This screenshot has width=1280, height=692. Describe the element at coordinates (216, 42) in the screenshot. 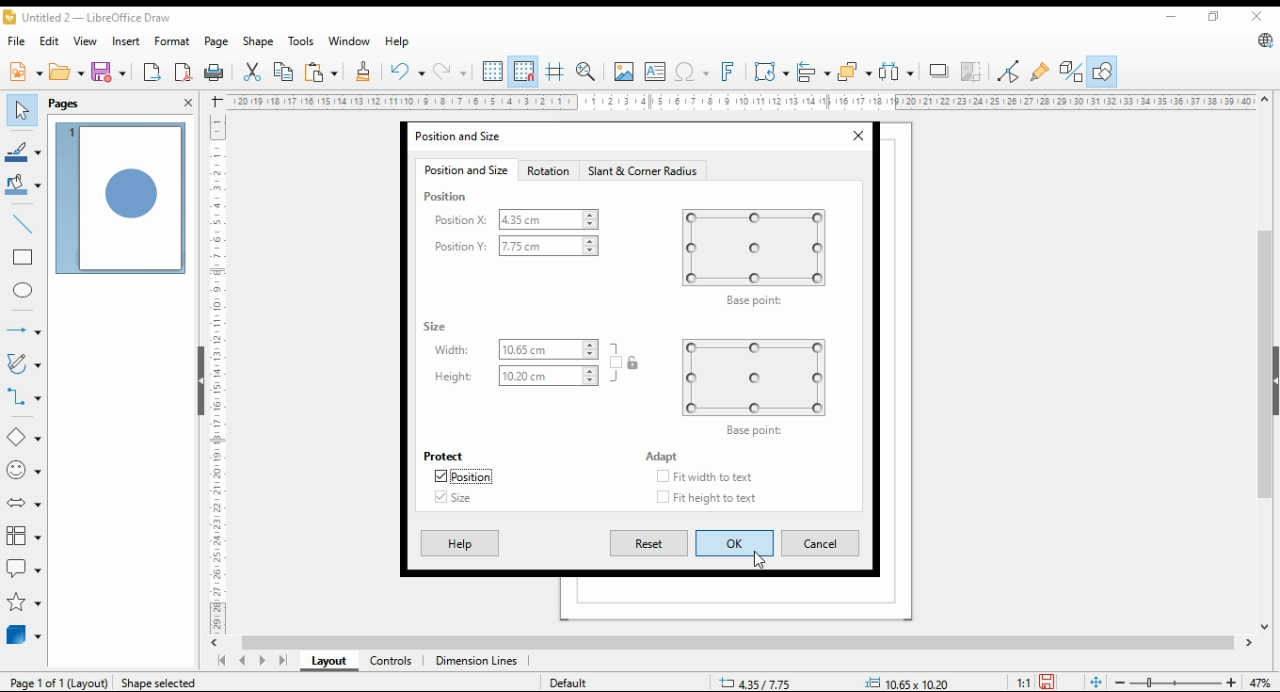

I see `page` at that location.